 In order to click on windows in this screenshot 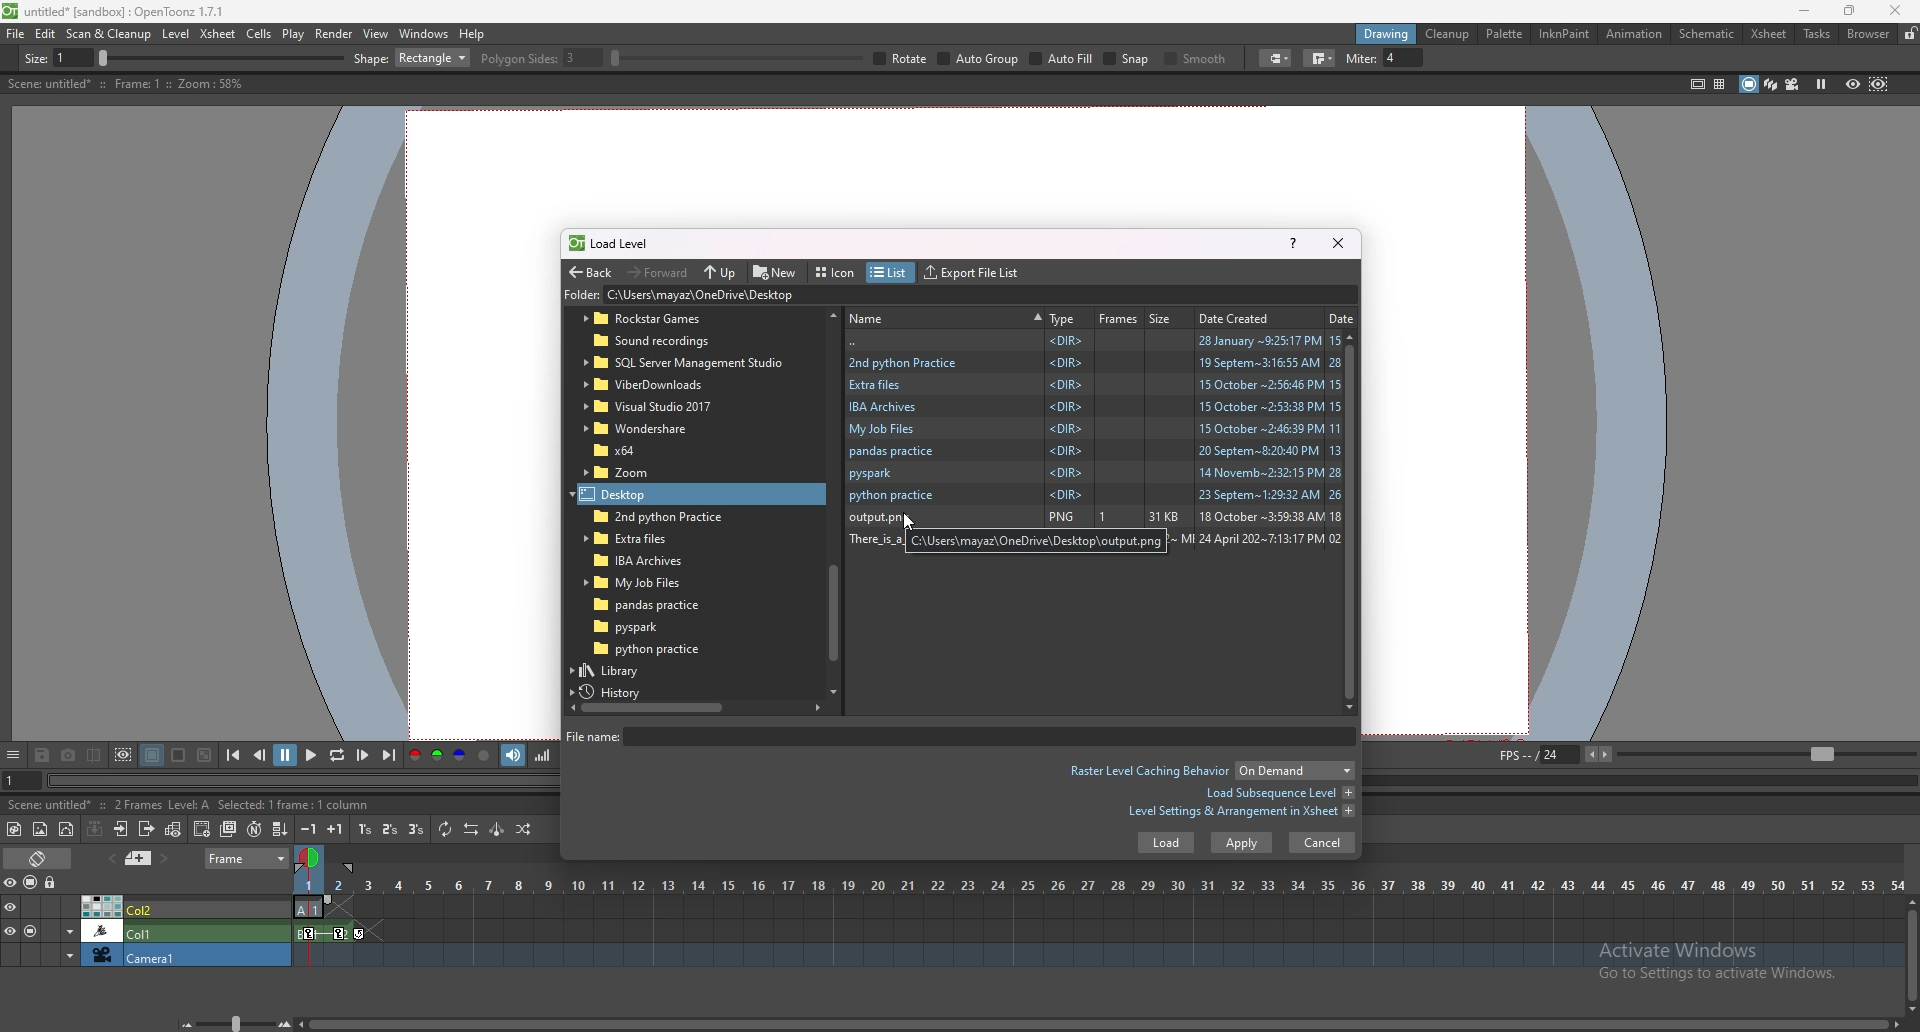, I will do `click(423, 34)`.